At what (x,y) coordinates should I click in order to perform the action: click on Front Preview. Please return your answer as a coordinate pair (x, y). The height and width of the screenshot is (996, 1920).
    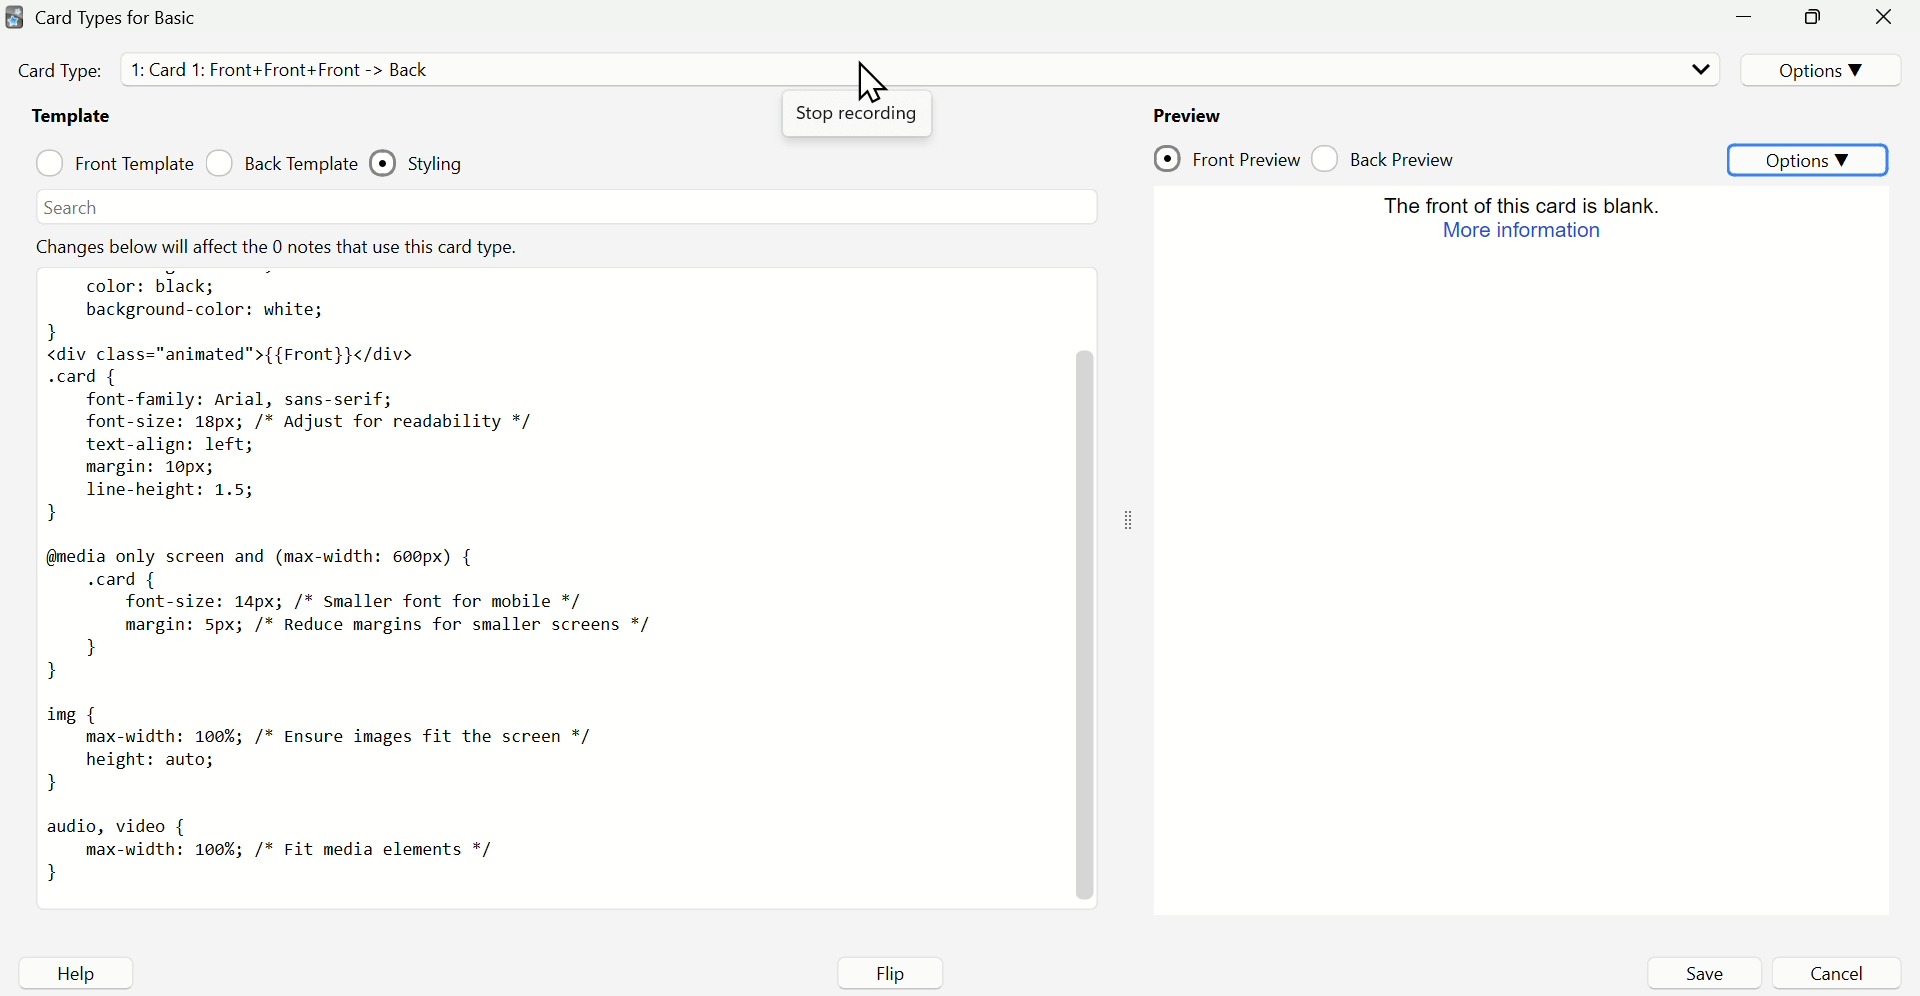
    Looking at the image, I should click on (1227, 158).